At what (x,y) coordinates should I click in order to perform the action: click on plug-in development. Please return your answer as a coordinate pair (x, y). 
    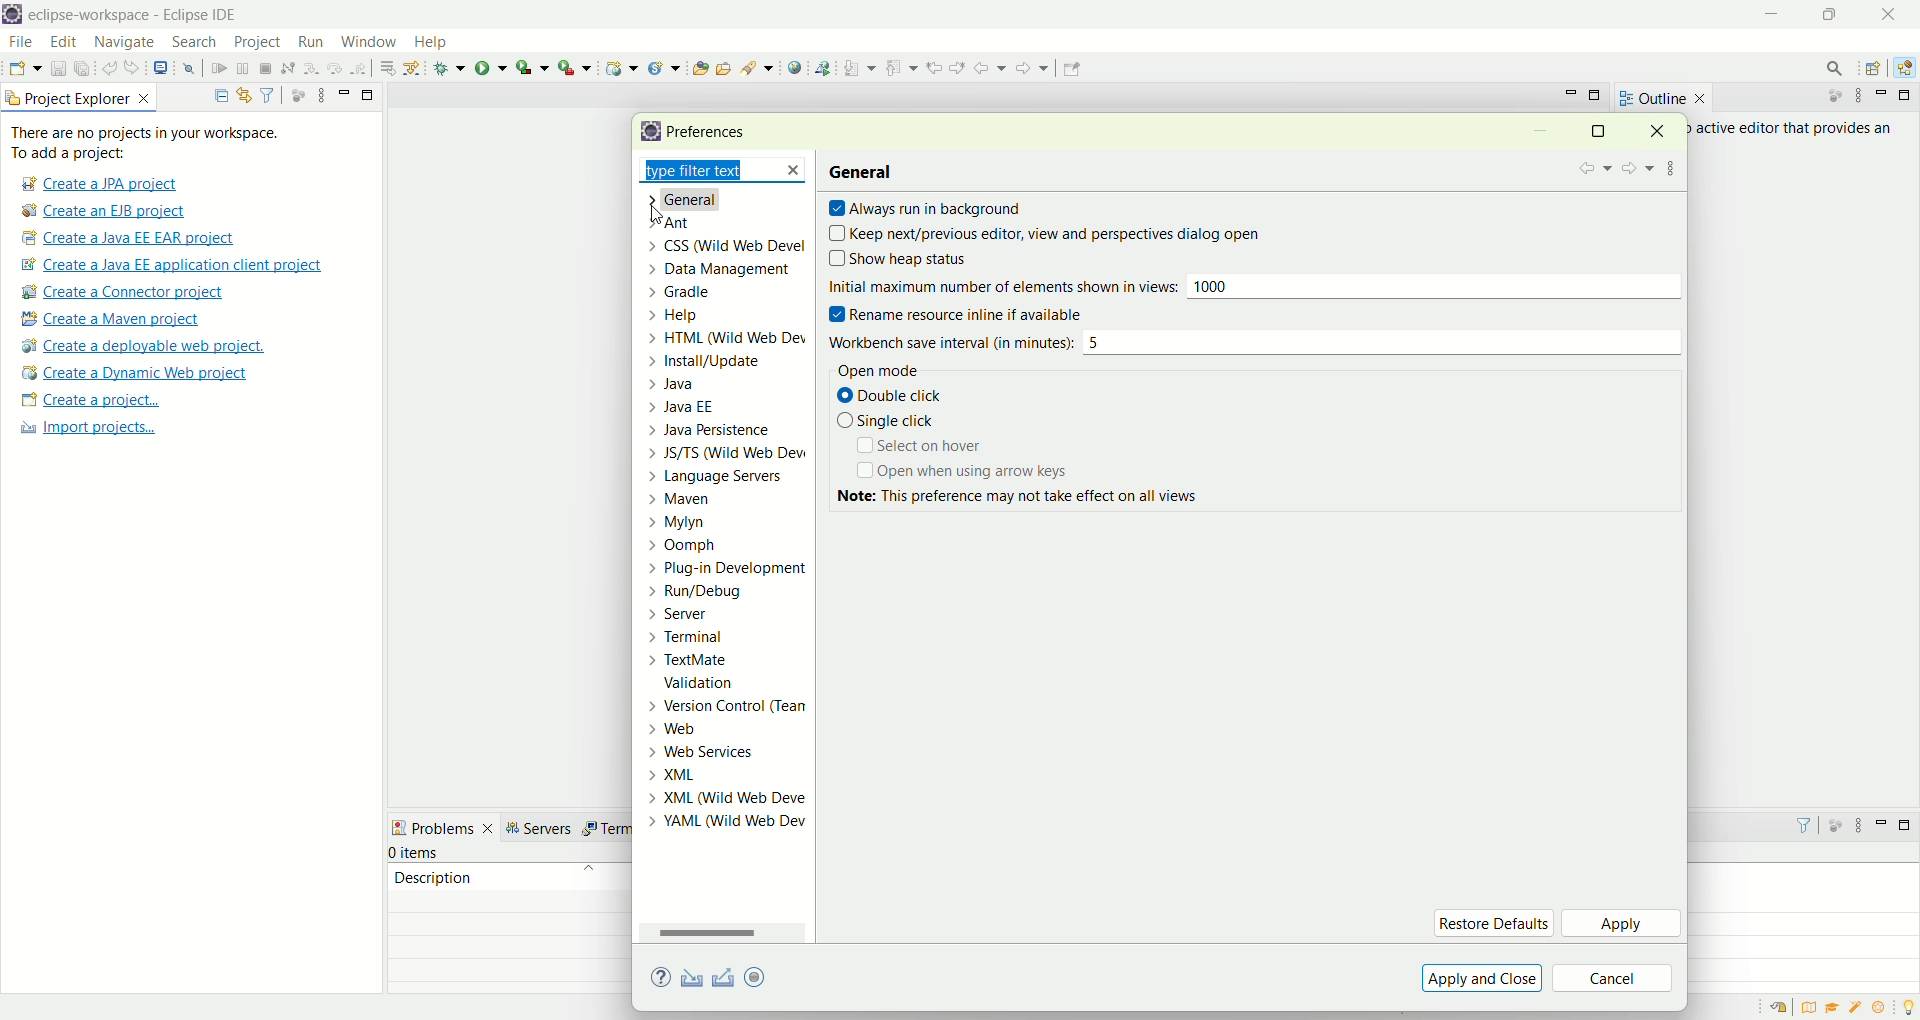
    Looking at the image, I should click on (729, 569).